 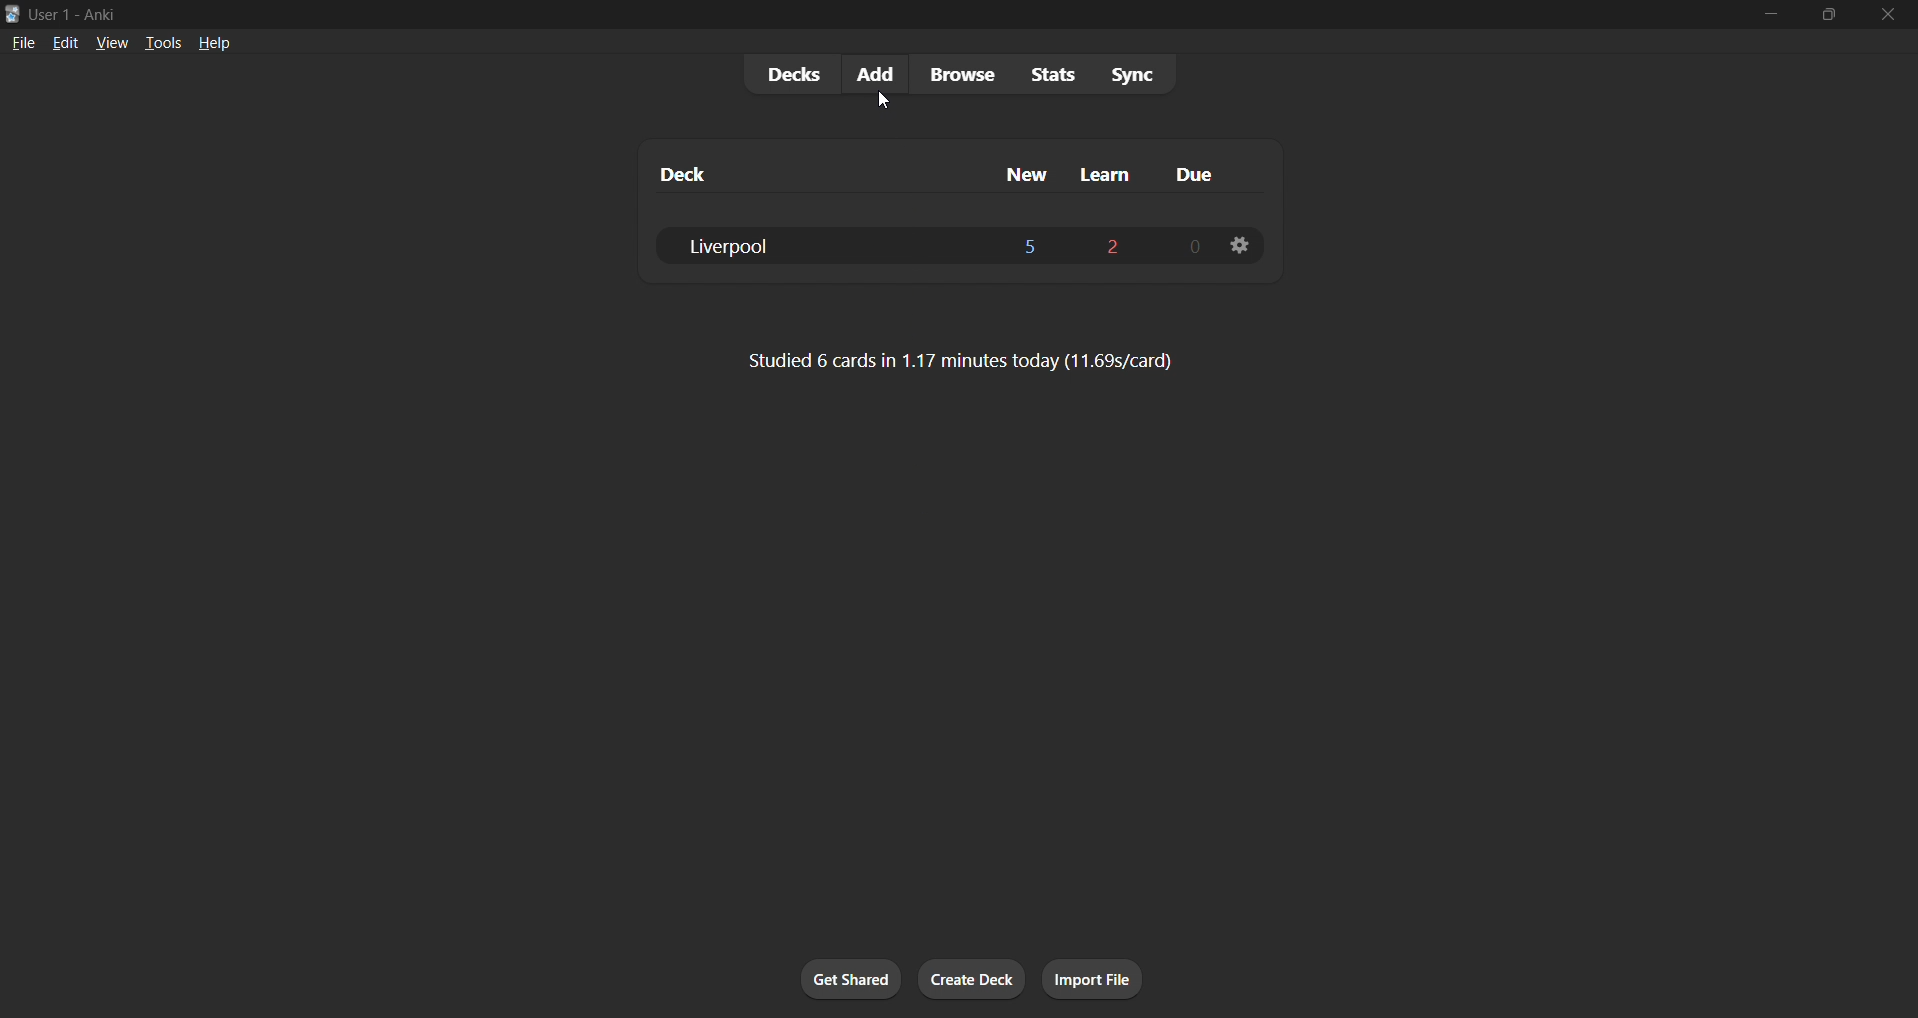 What do you see at coordinates (1025, 173) in the screenshot?
I see `new cards column` at bounding box center [1025, 173].